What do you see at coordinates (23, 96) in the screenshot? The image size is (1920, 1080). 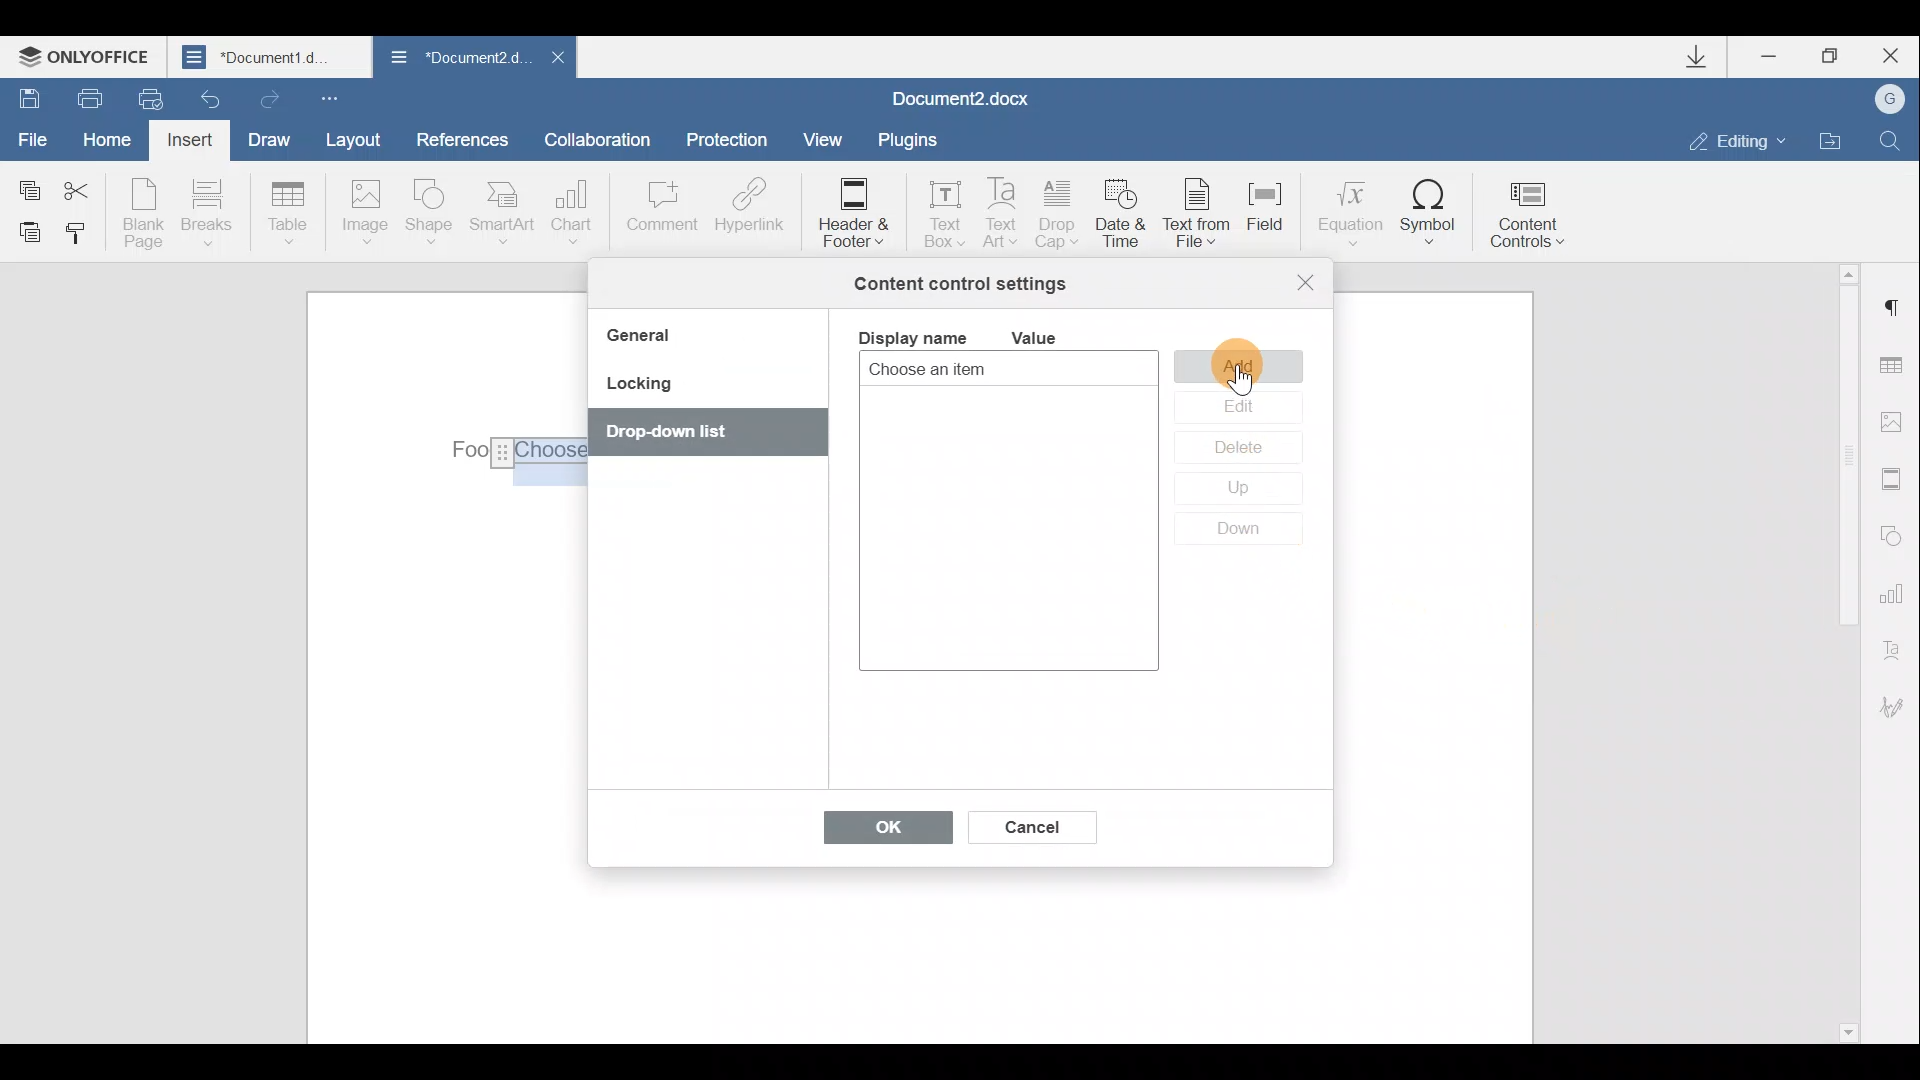 I see `Save` at bounding box center [23, 96].